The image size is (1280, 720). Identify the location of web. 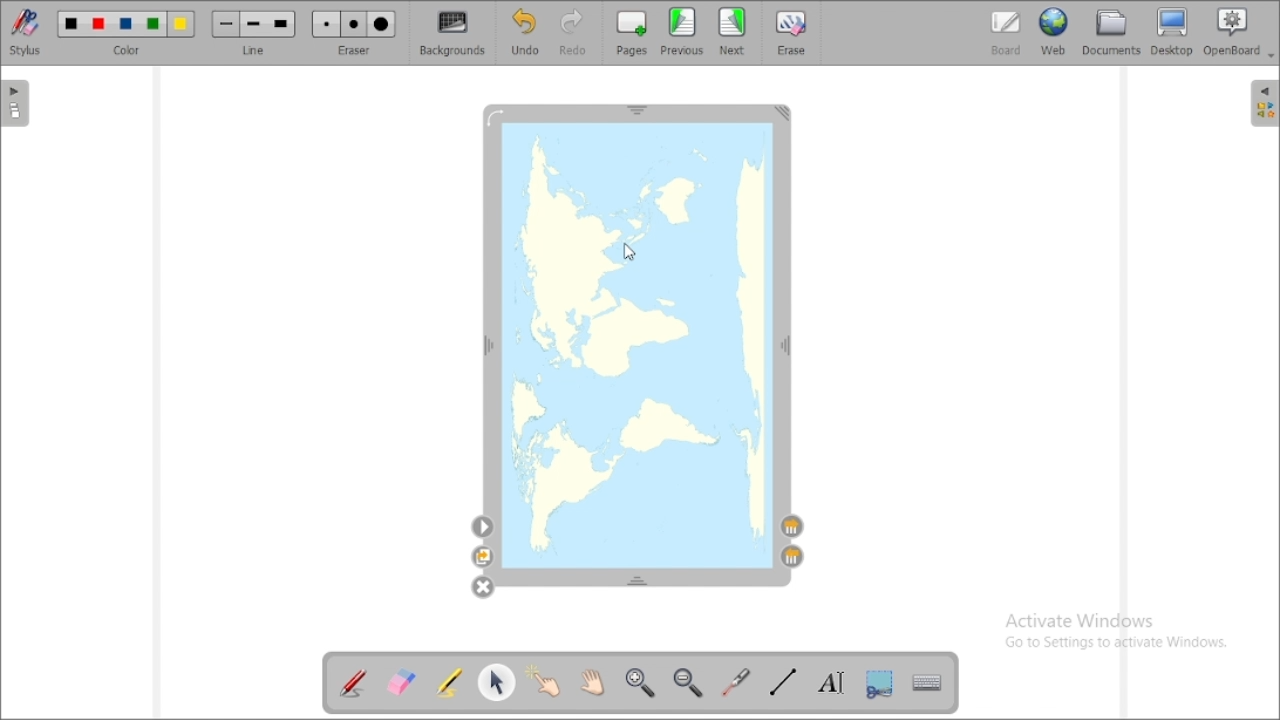
(1054, 32).